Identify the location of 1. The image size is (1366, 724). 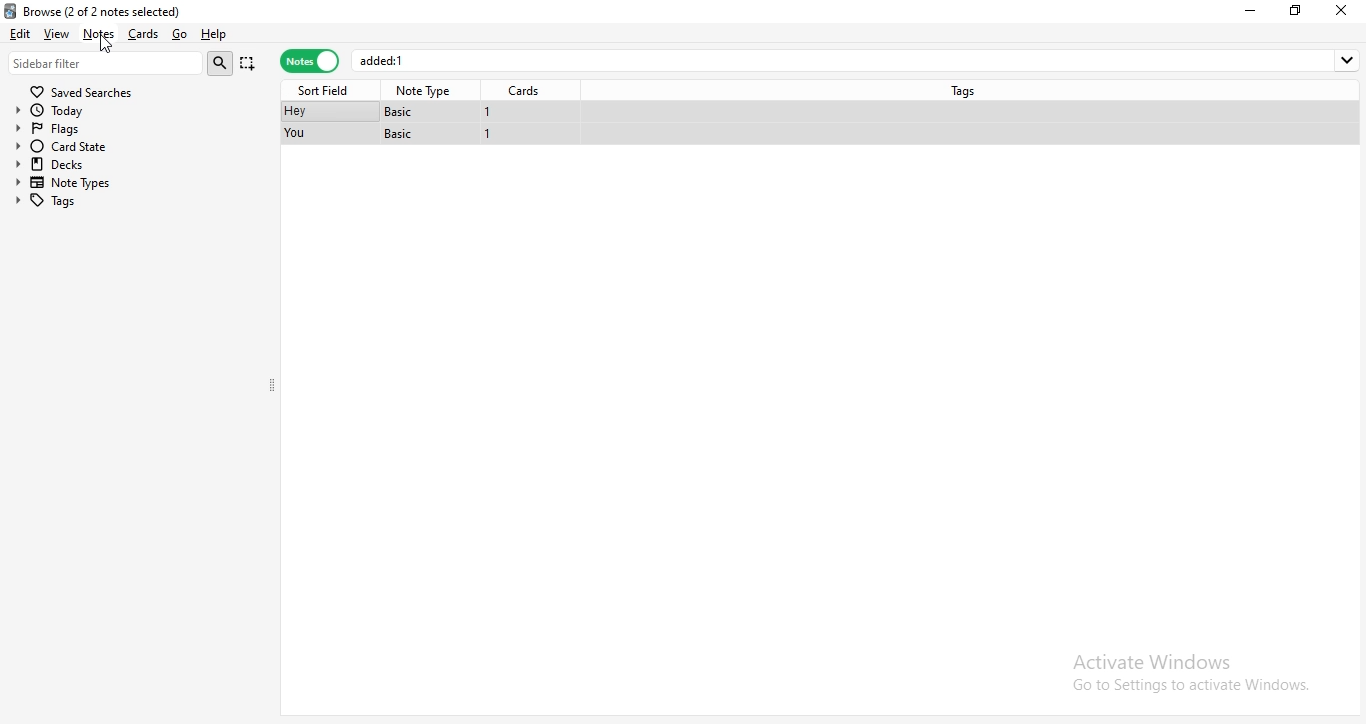
(490, 136).